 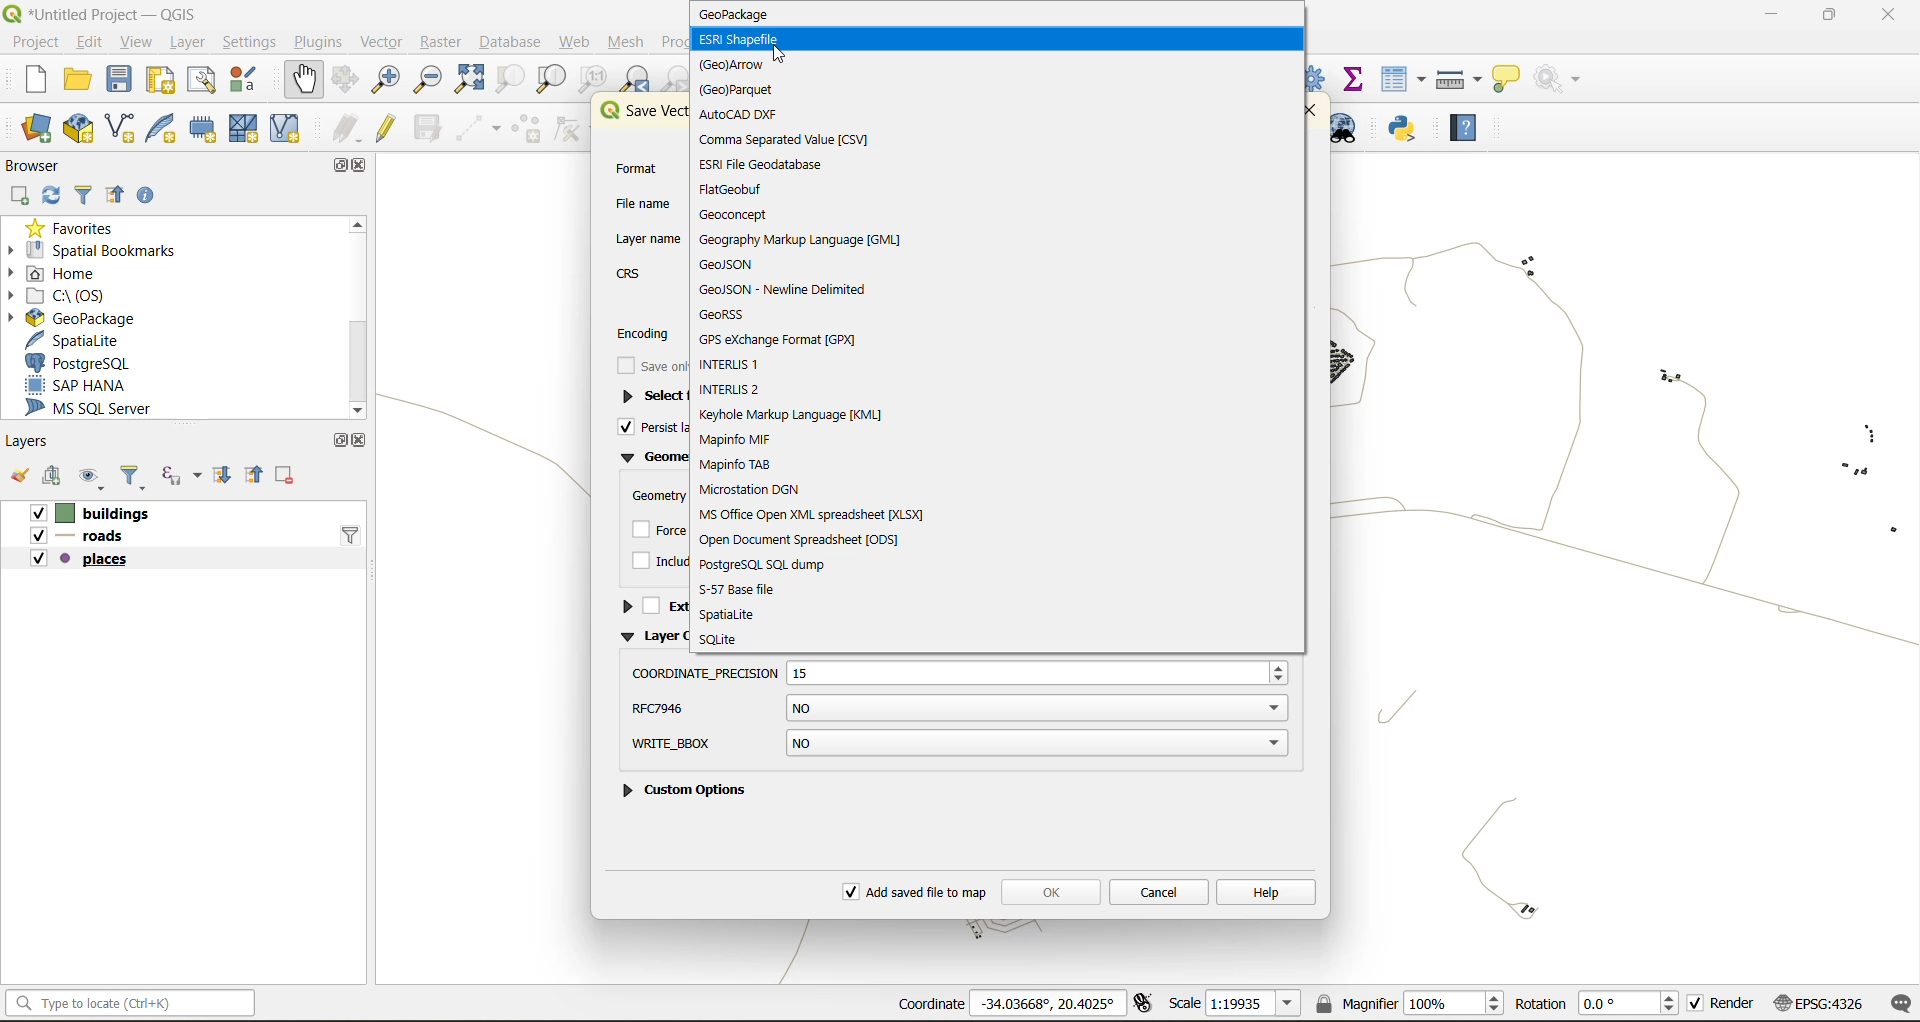 What do you see at coordinates (740, 88) in the screenshot?
I see `parquet` at bounding box center [740, 88].